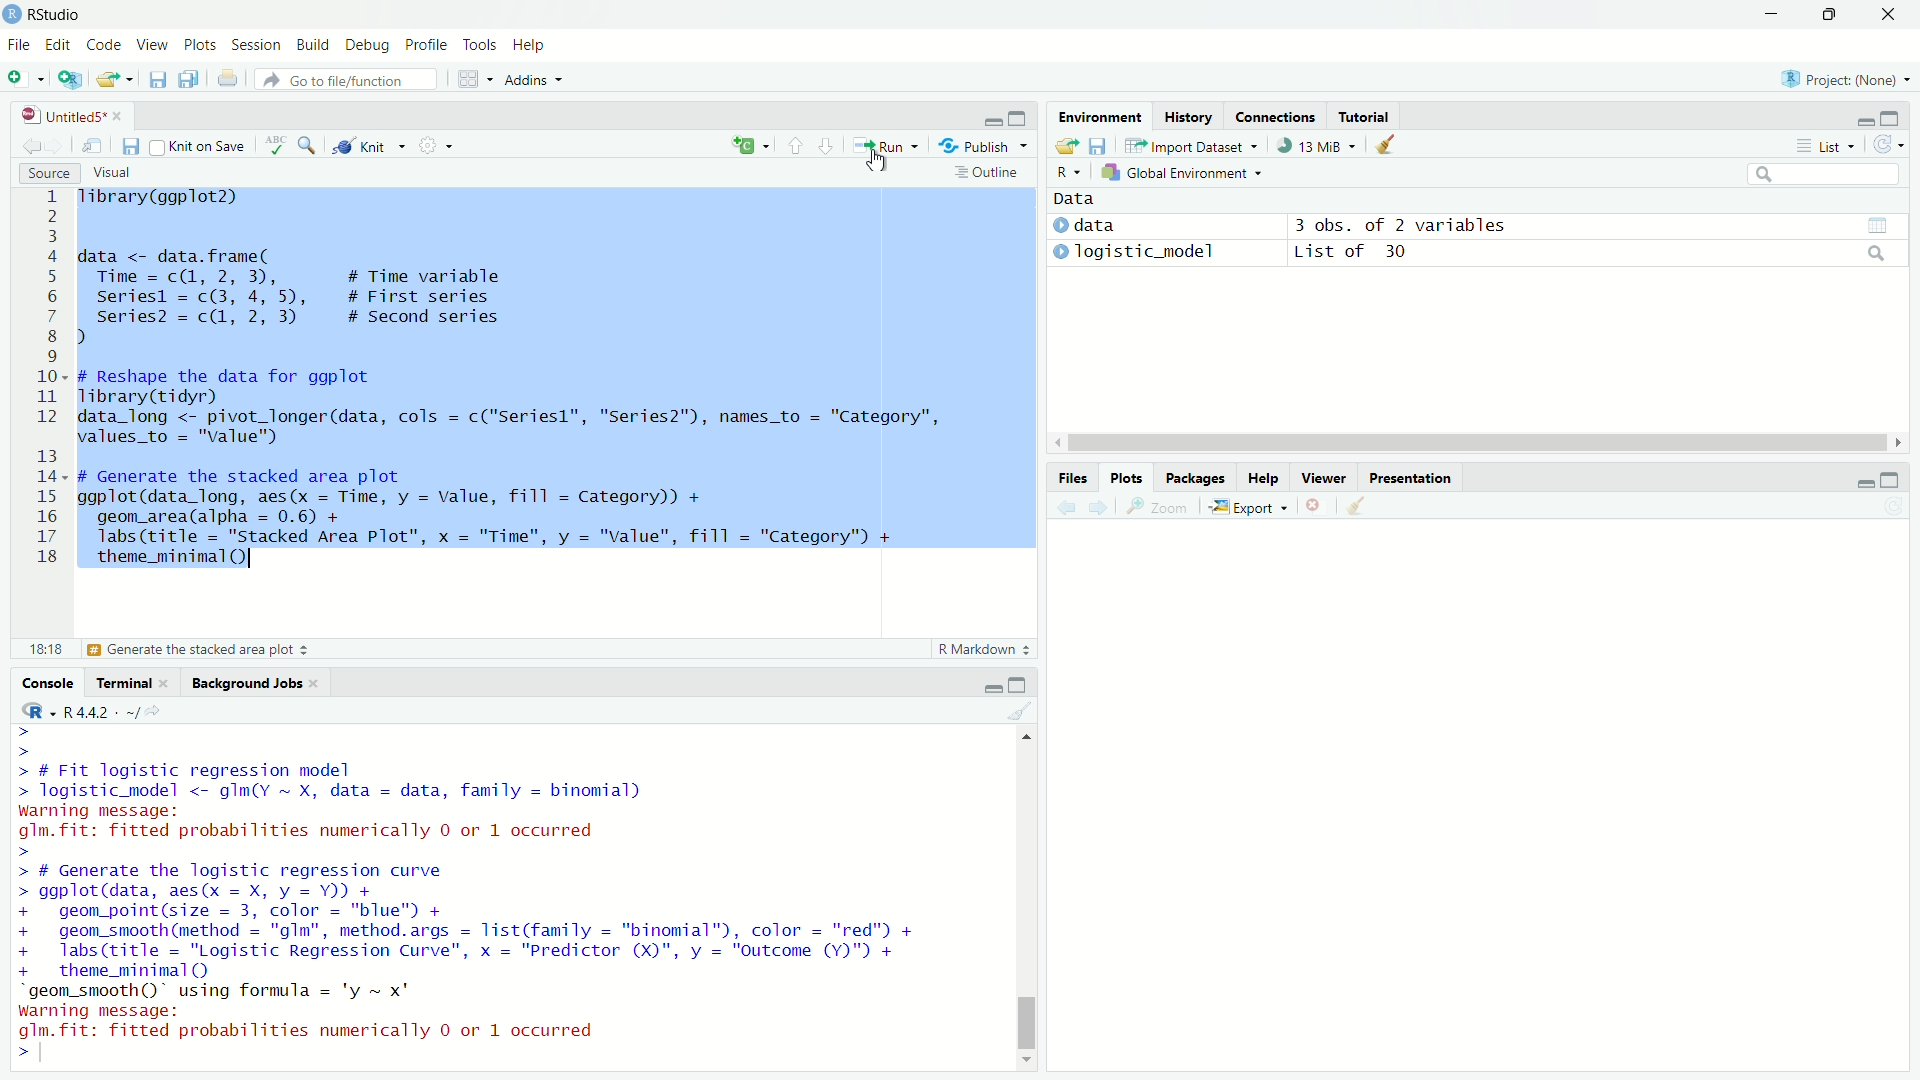  I want to click on Packages, so click(1196, 479).